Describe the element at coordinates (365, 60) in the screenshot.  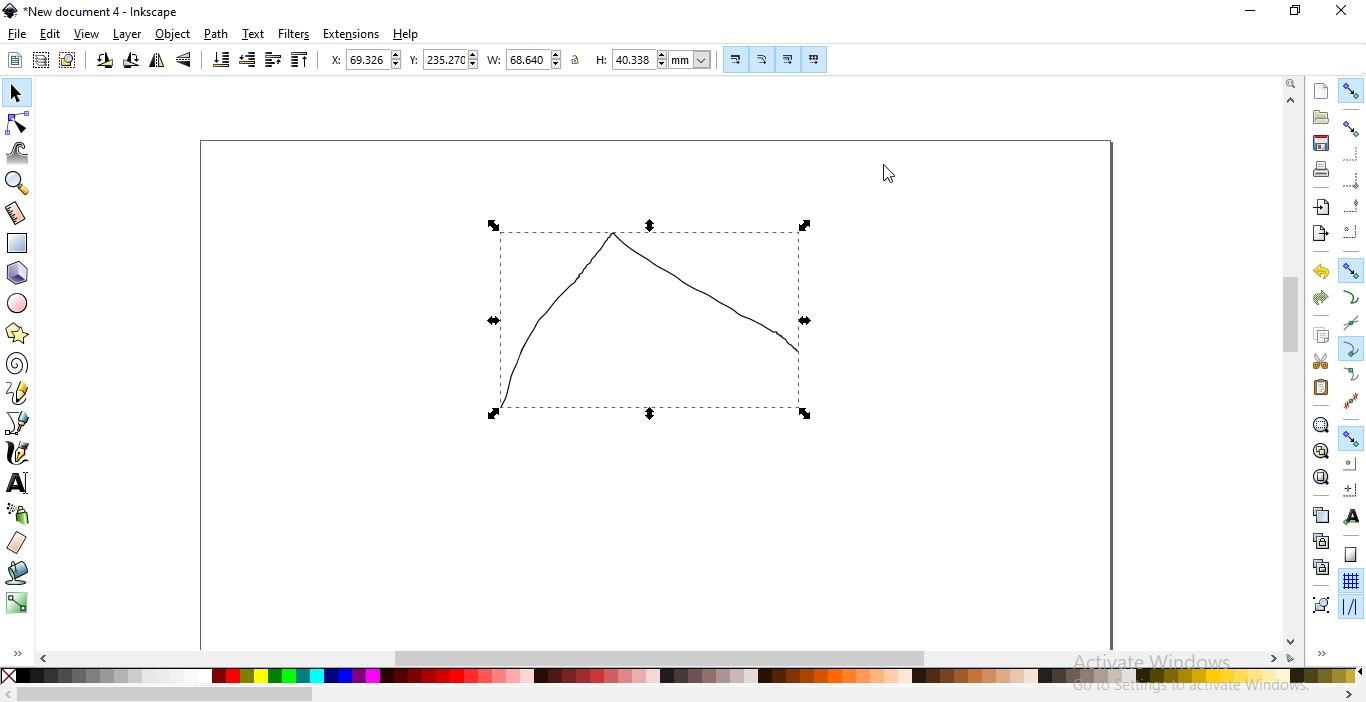
I see `horizontal coordinate of selection` at that location.